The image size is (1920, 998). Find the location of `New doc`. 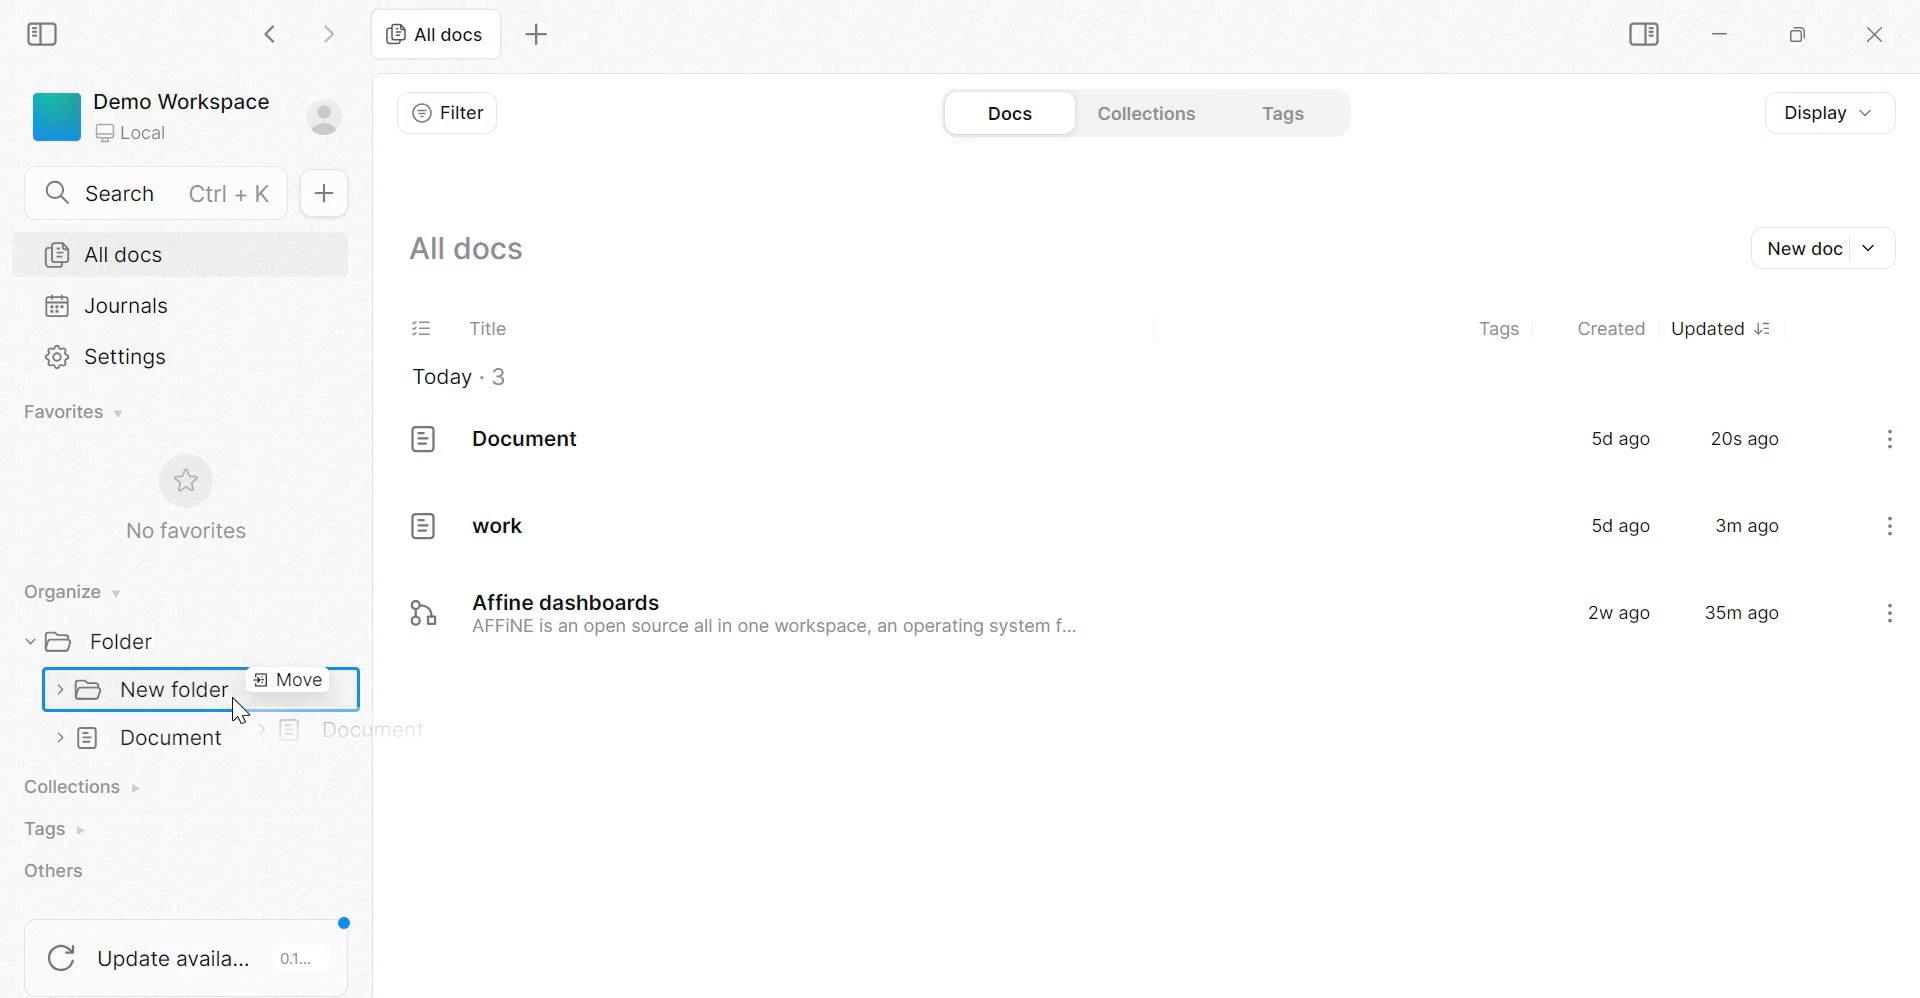

New doc is located at coordinates (320, 192).